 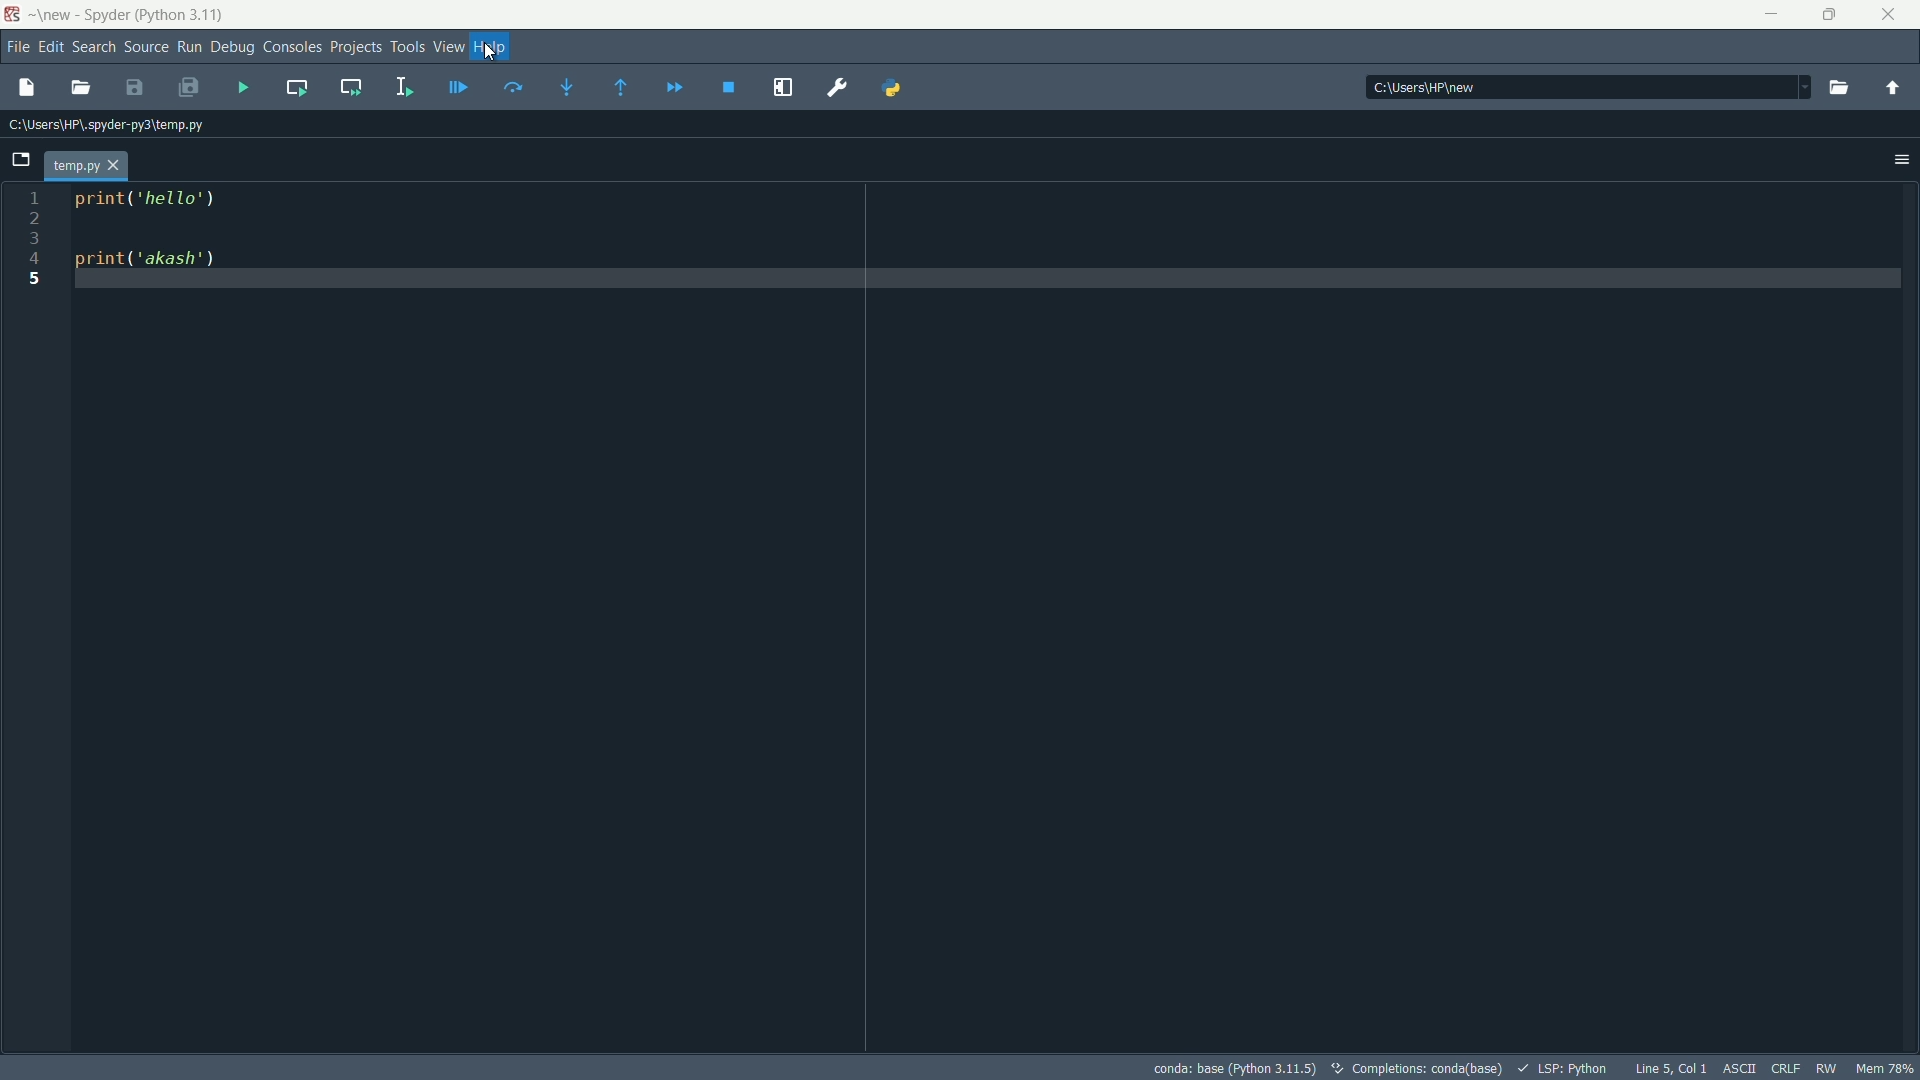 What do you see at coordinates (455, 87) in the screenshot?
I see `debug file` at bounding box center [455, 87].